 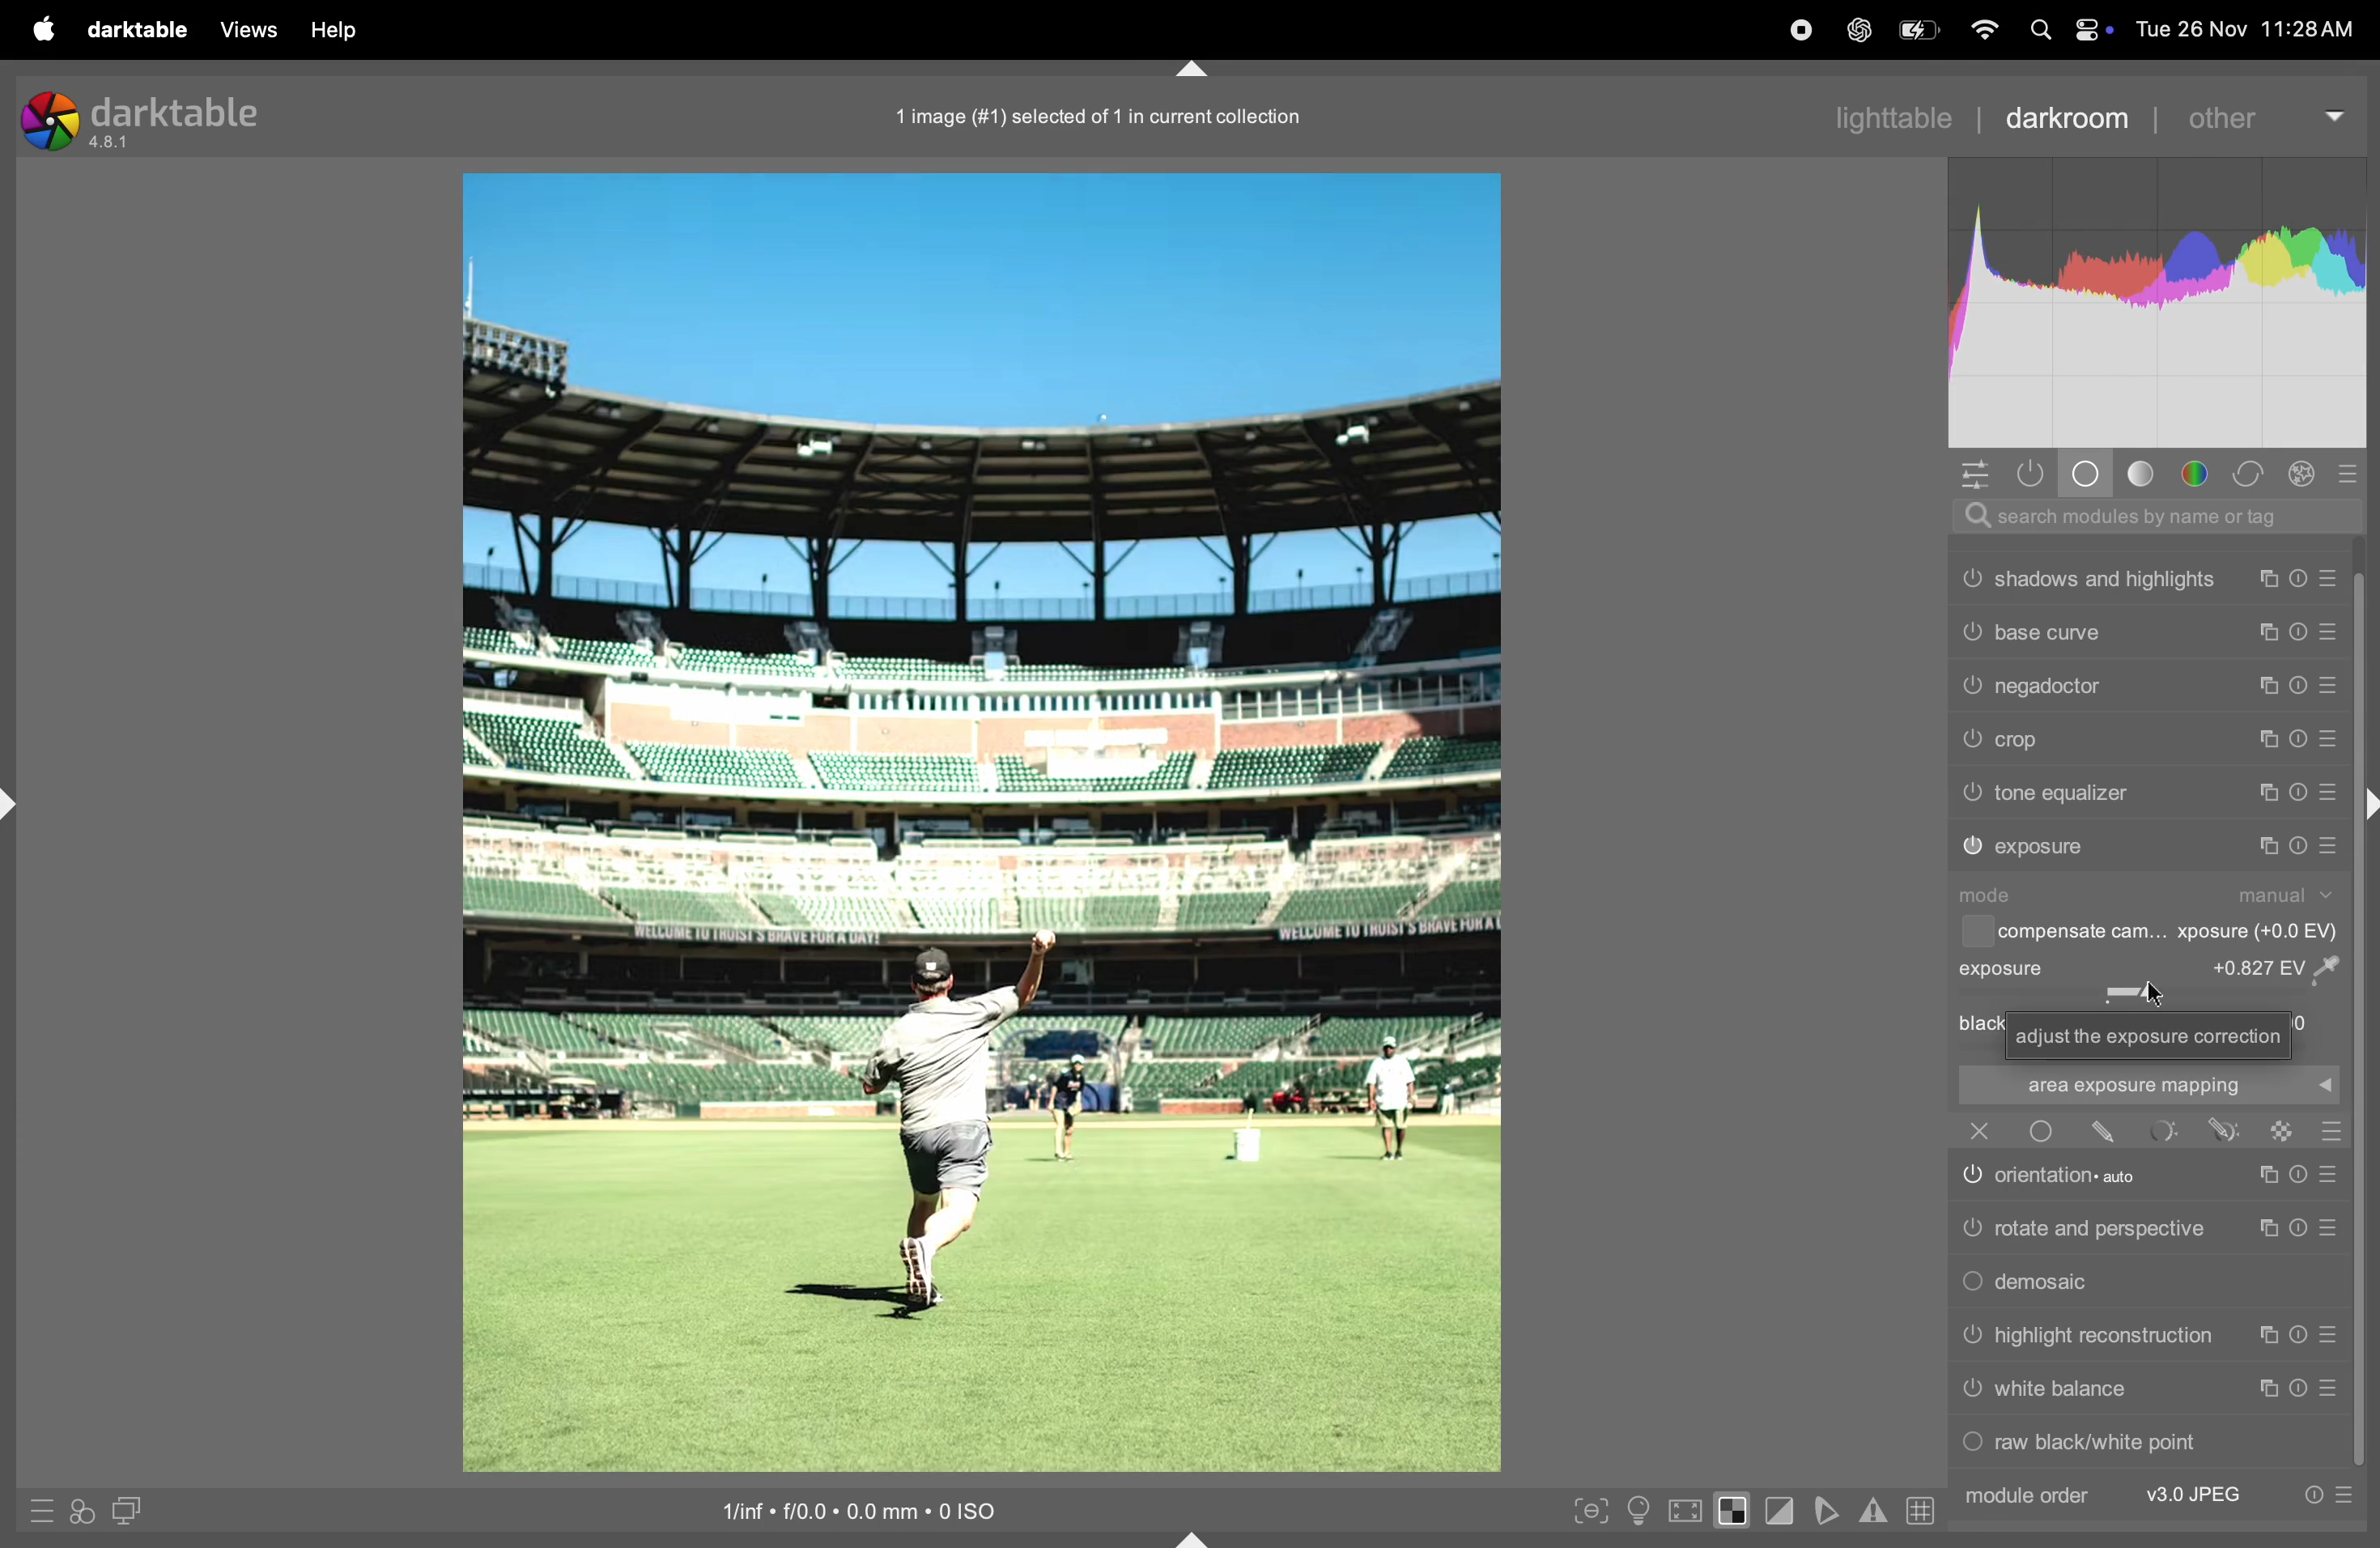 What do you see at coordinates (2159, 1001) in the screenshot?
I see `cursor` at bounding box center [2159, 1001].